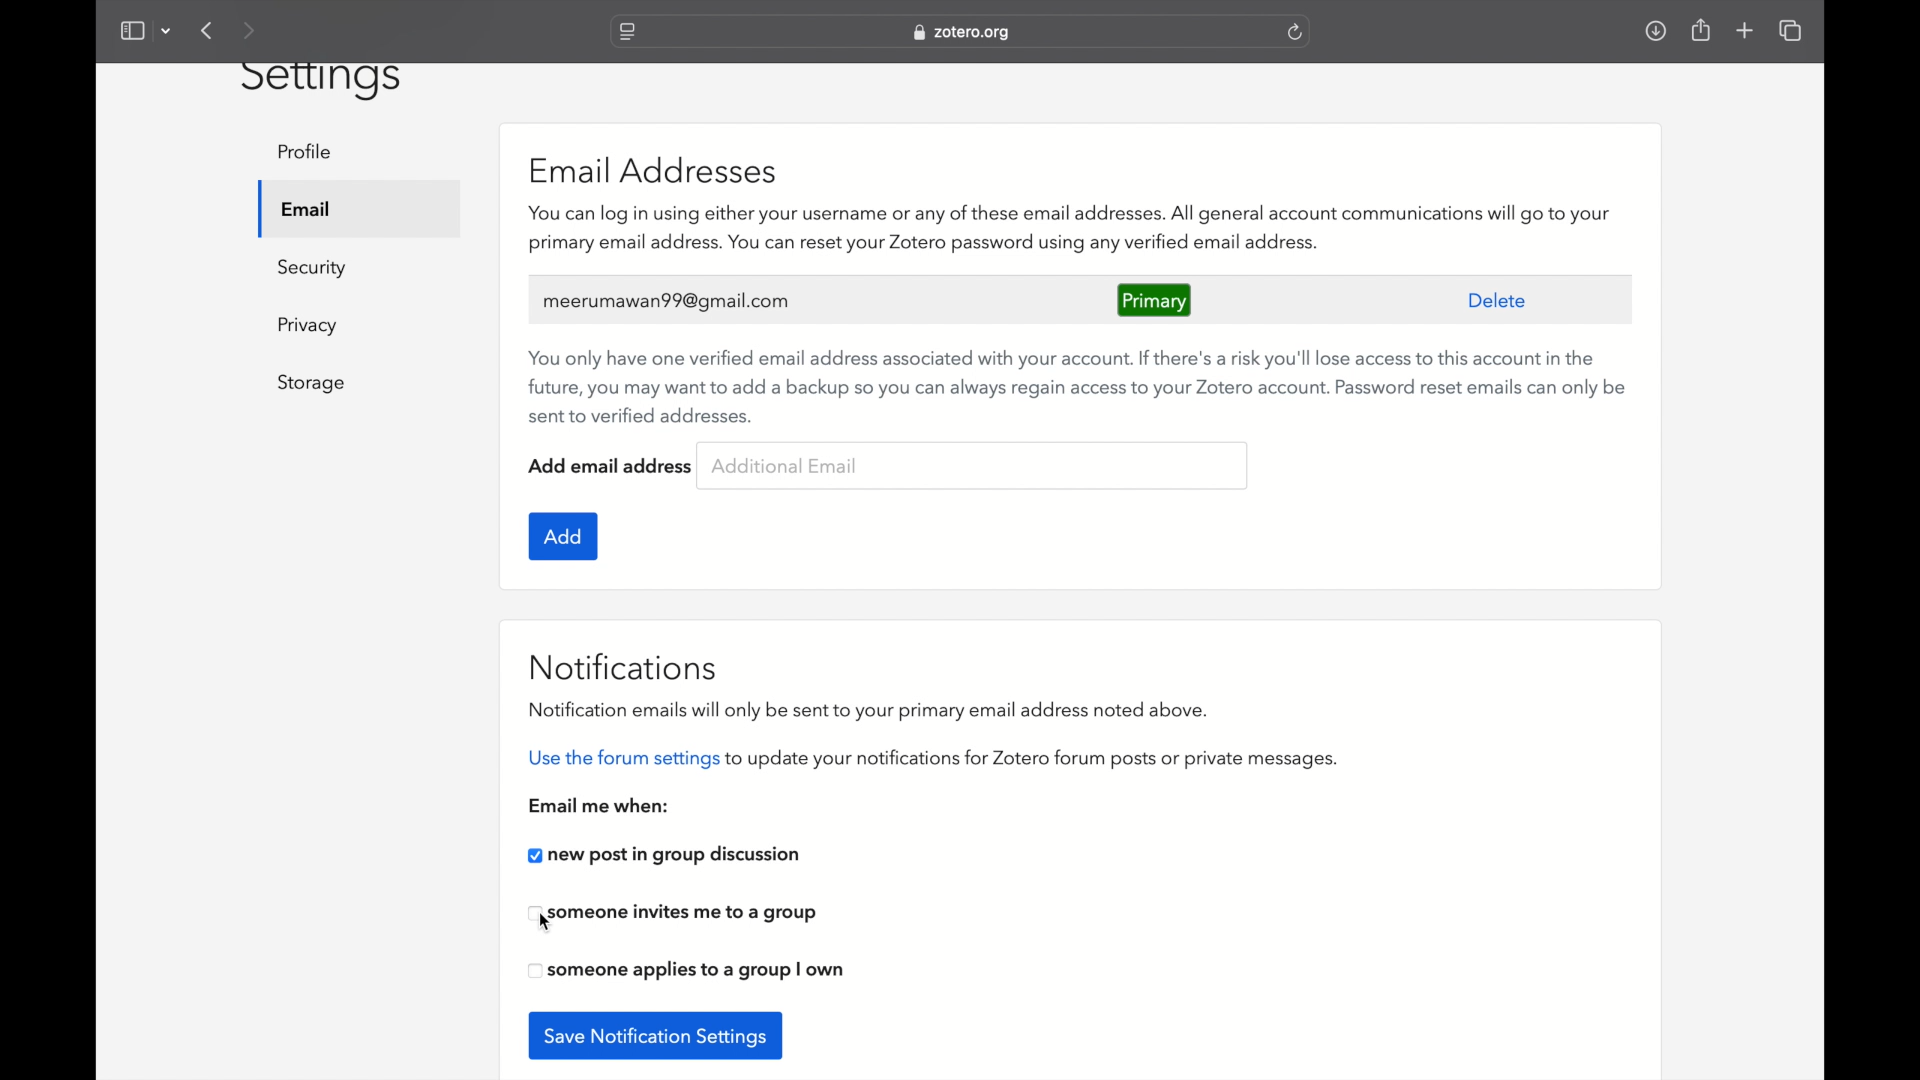 The height and width of the screenshot is (1080, 1920). I want to click on website address, so click(964, 33).